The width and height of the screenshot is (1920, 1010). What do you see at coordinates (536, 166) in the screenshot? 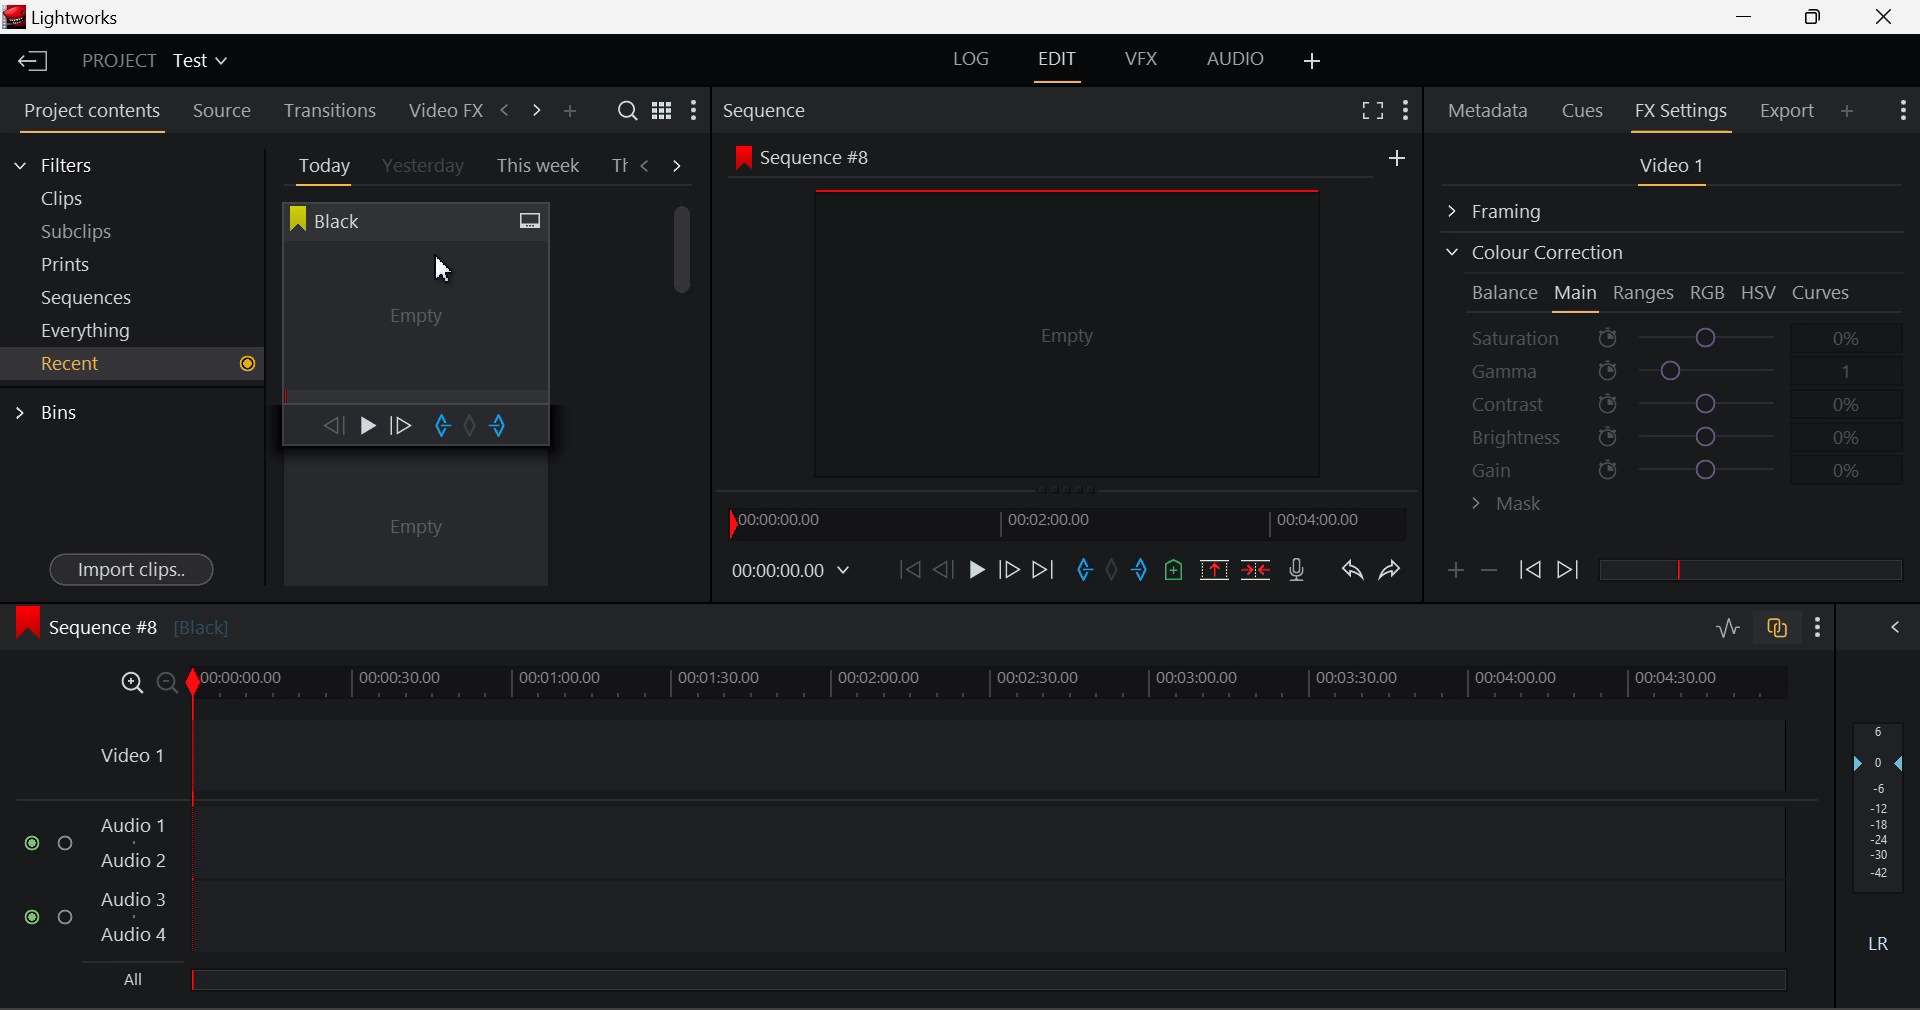
I see `This week Tab` at bounding box center [536, 166].